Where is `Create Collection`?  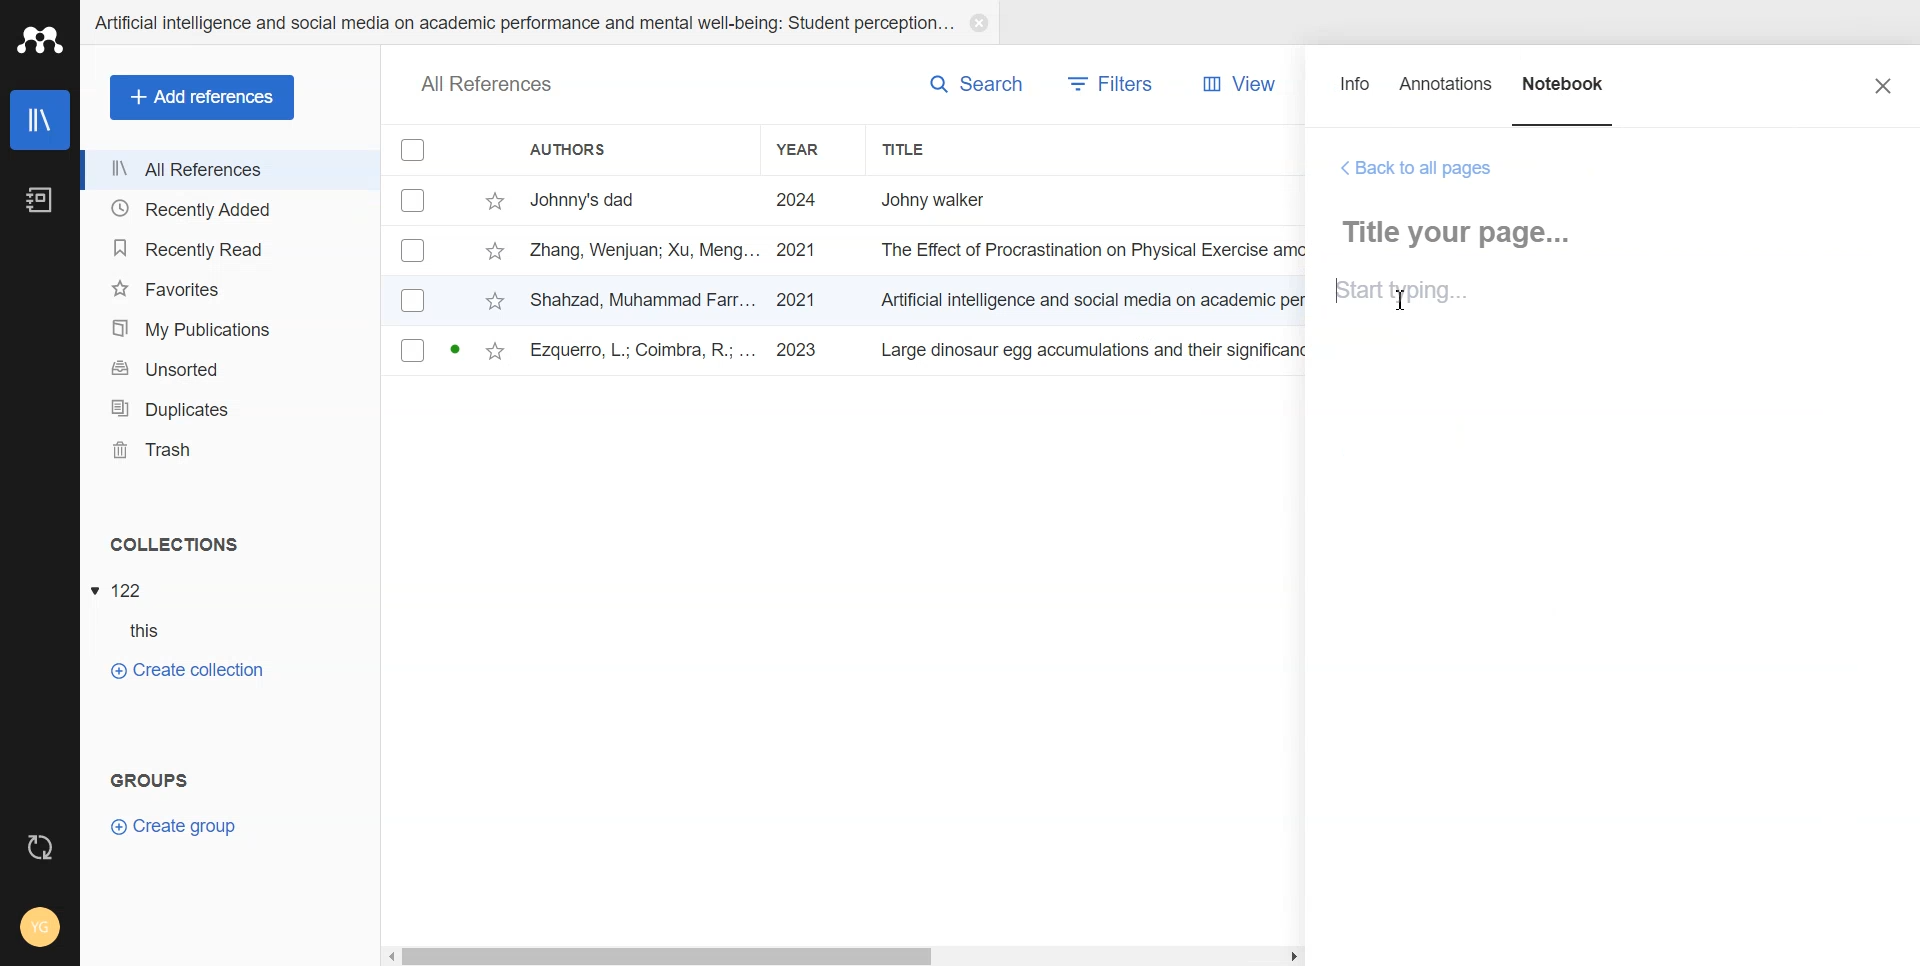
Create Collection is located at coordinates (186, 669).